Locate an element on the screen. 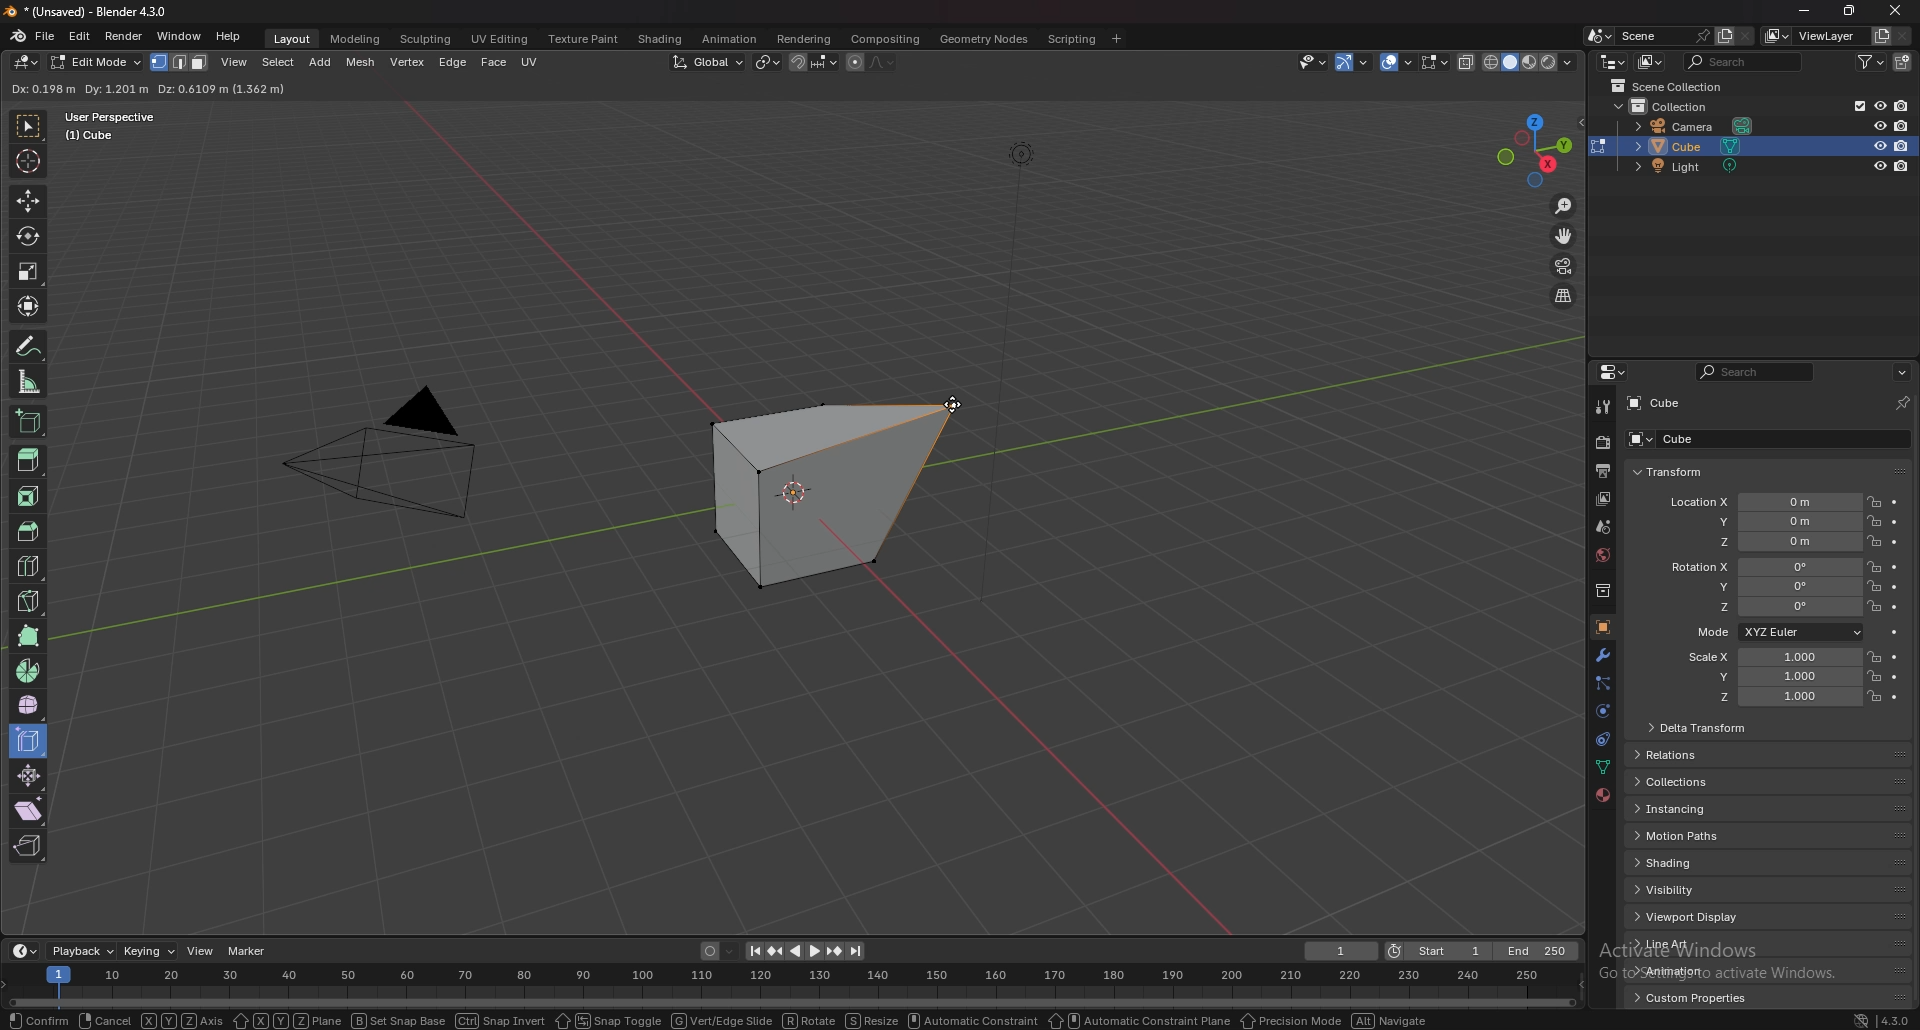 The image size is (1920, 1030). location z is located at coordinates (1776, 542).